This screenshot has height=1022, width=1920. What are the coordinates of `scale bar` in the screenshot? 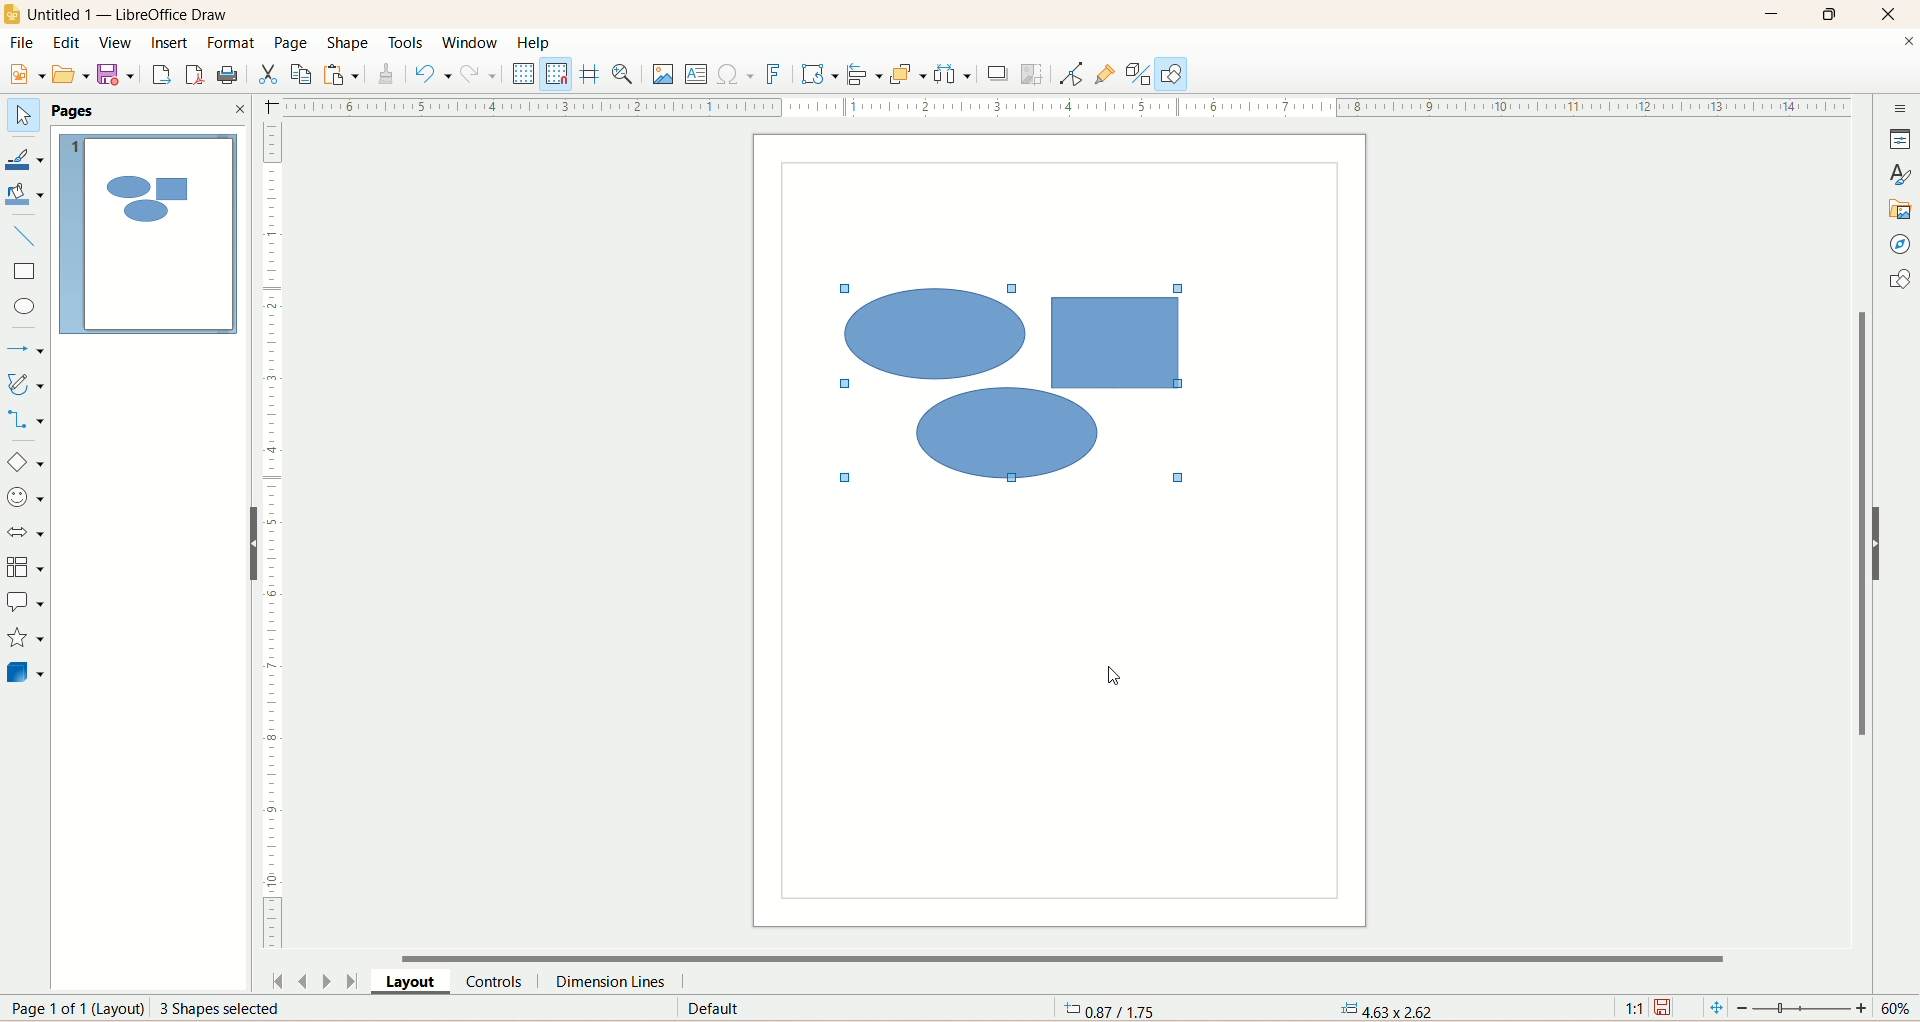 It's located at (279, 536).